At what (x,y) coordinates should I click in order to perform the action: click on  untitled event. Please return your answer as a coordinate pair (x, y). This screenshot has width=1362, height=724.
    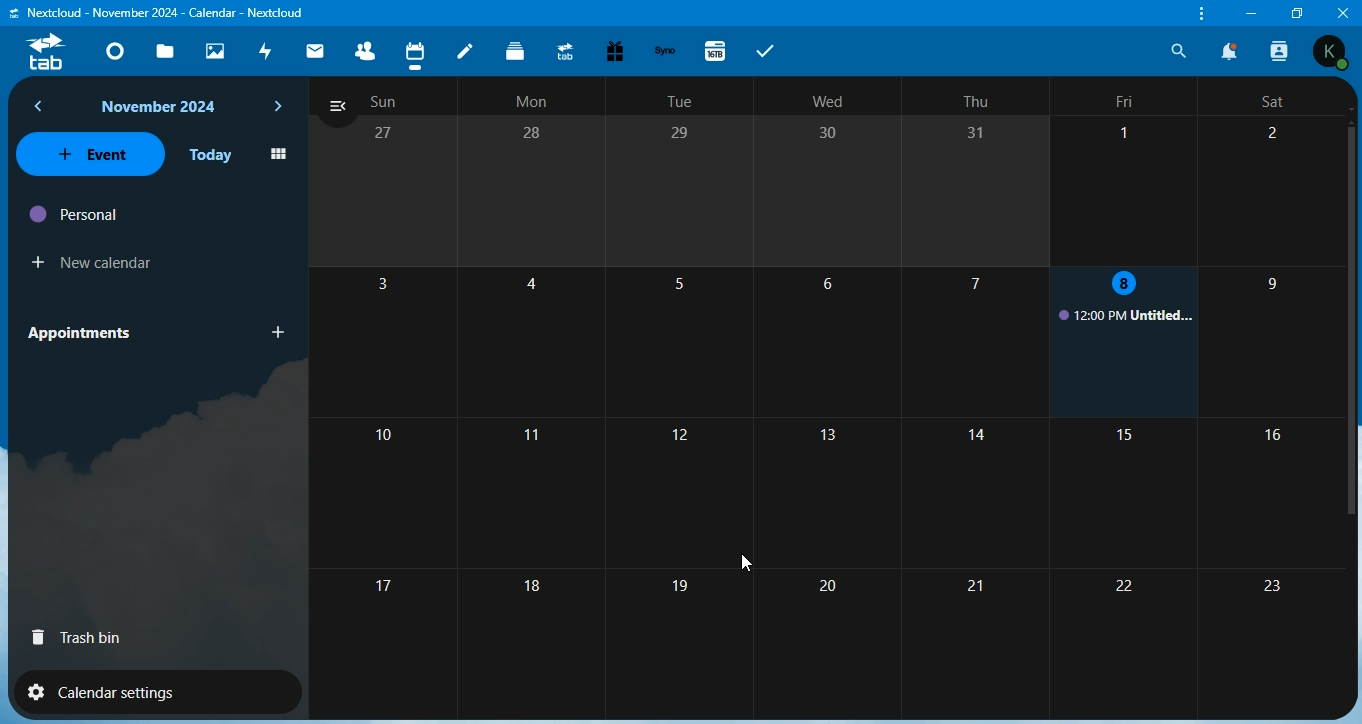
    Looking at the image, I should click on (1126, 337).